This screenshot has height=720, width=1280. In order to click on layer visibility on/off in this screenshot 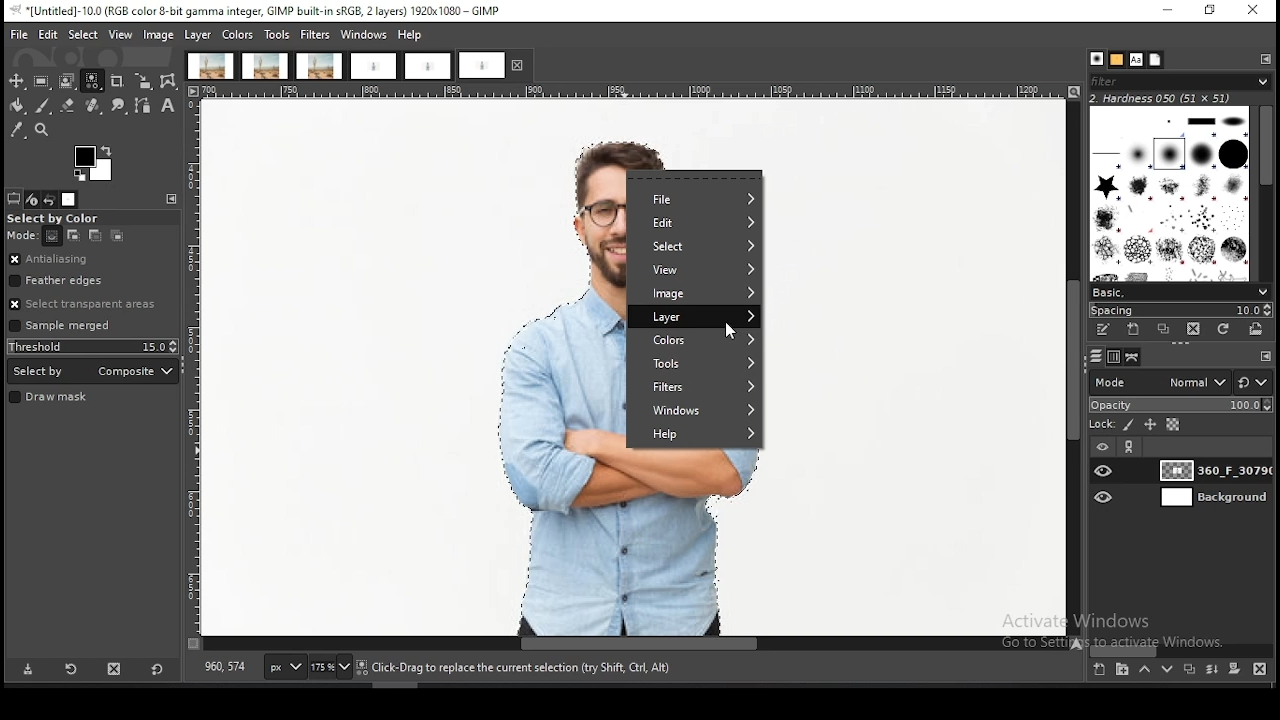, I will do `click(1103, 448)`.